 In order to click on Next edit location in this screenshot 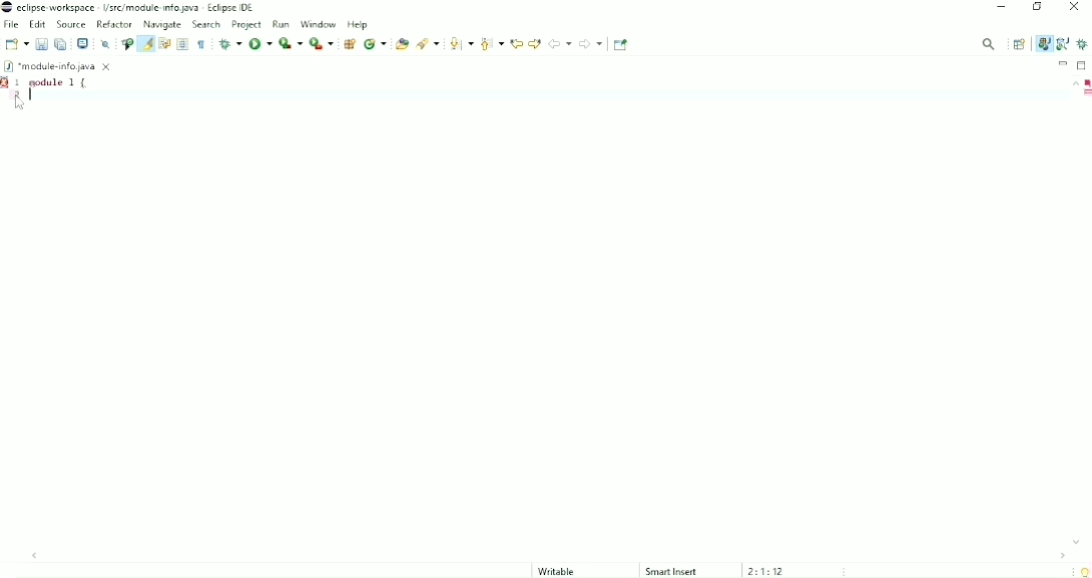, I will do `click(535, 42)`.